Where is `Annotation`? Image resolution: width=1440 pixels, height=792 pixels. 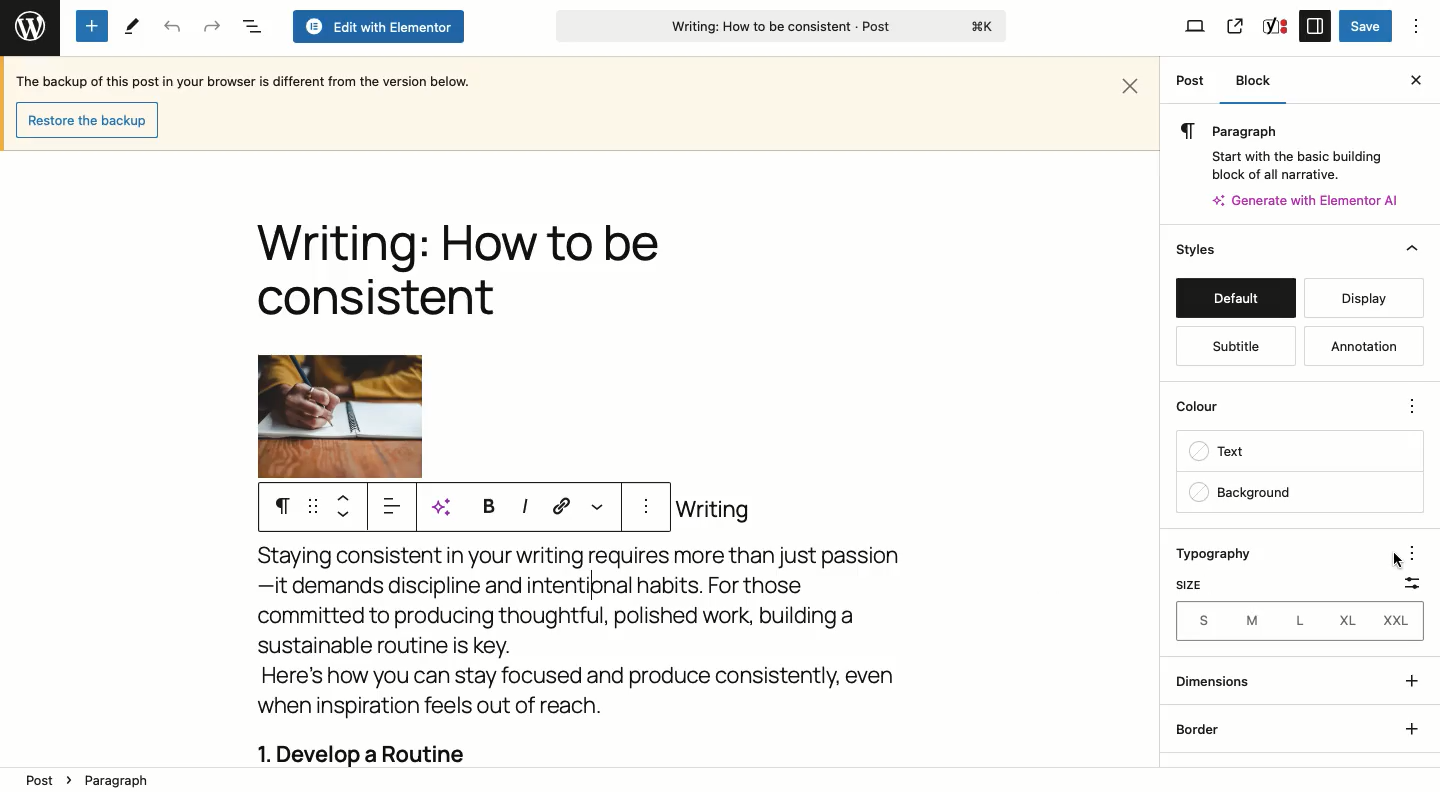
Annotation is located at coordinates (1359, 345).